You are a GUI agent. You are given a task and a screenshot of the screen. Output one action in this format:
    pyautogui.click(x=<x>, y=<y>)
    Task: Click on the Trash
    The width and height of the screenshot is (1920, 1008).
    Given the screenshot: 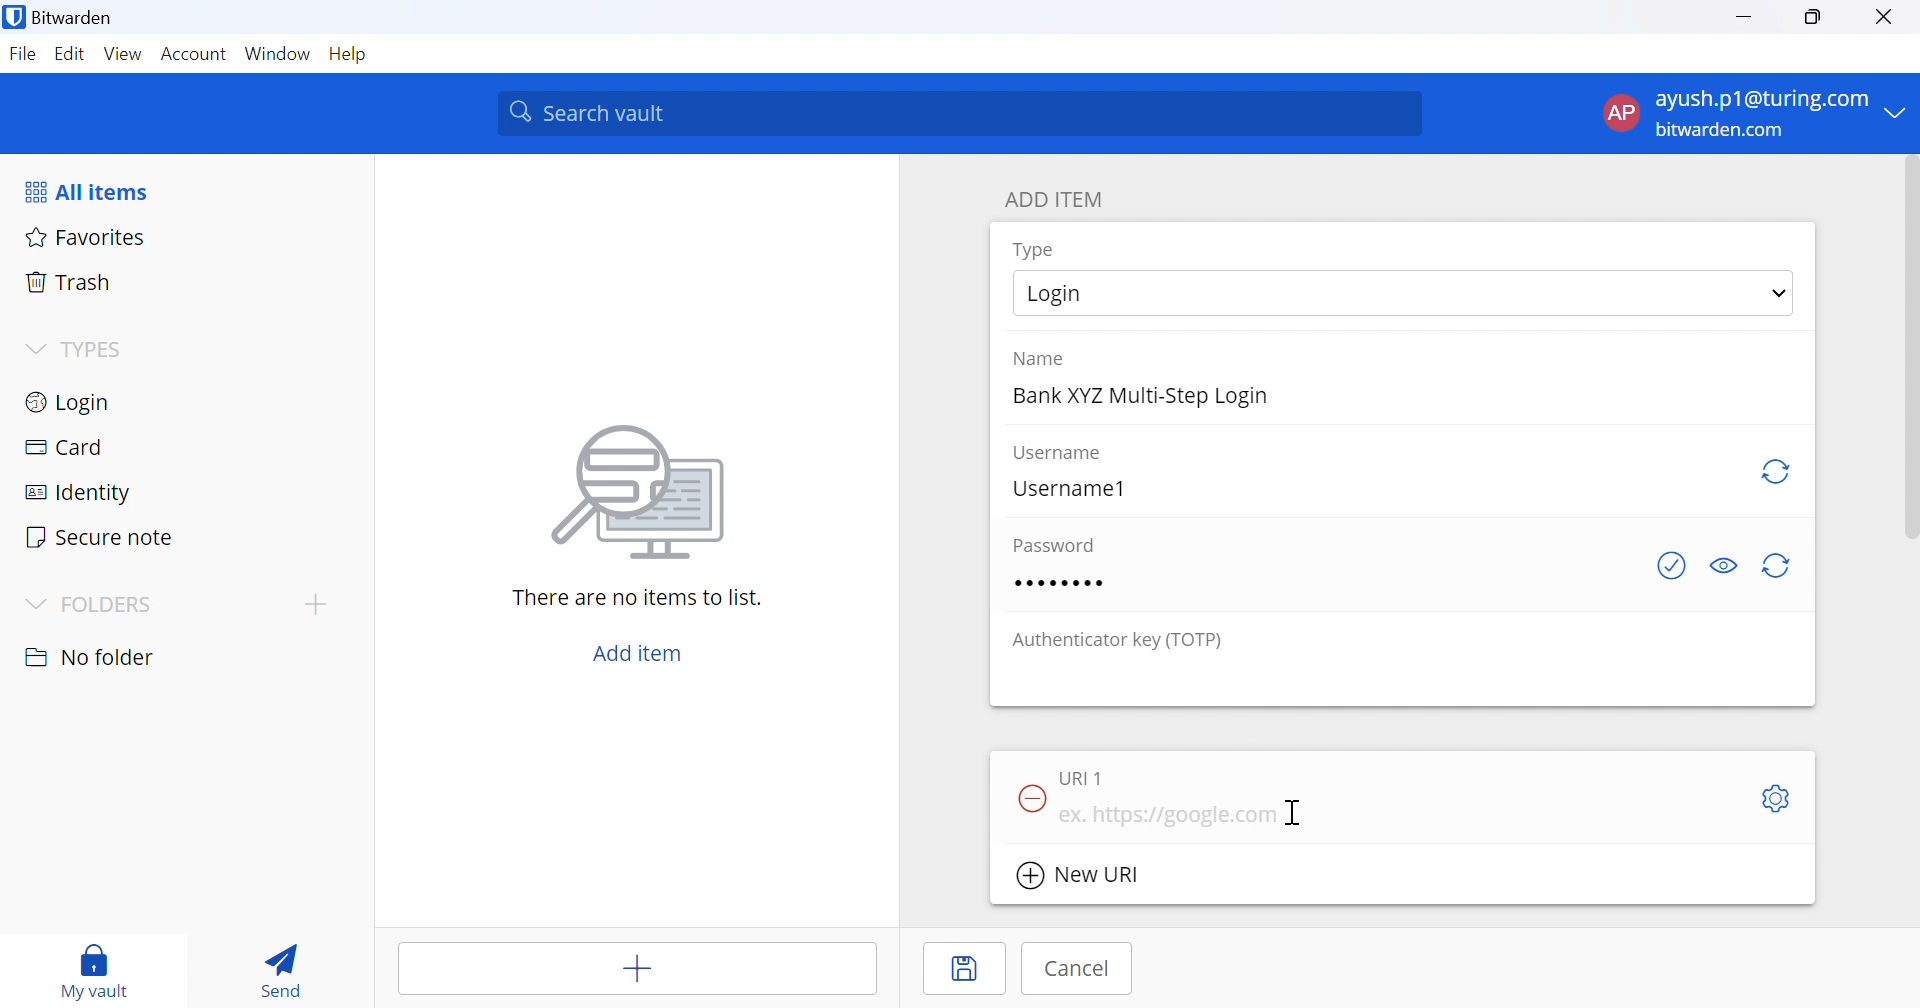 What is the action you would take?
    pyautogui.click(x=69, y=281)
    